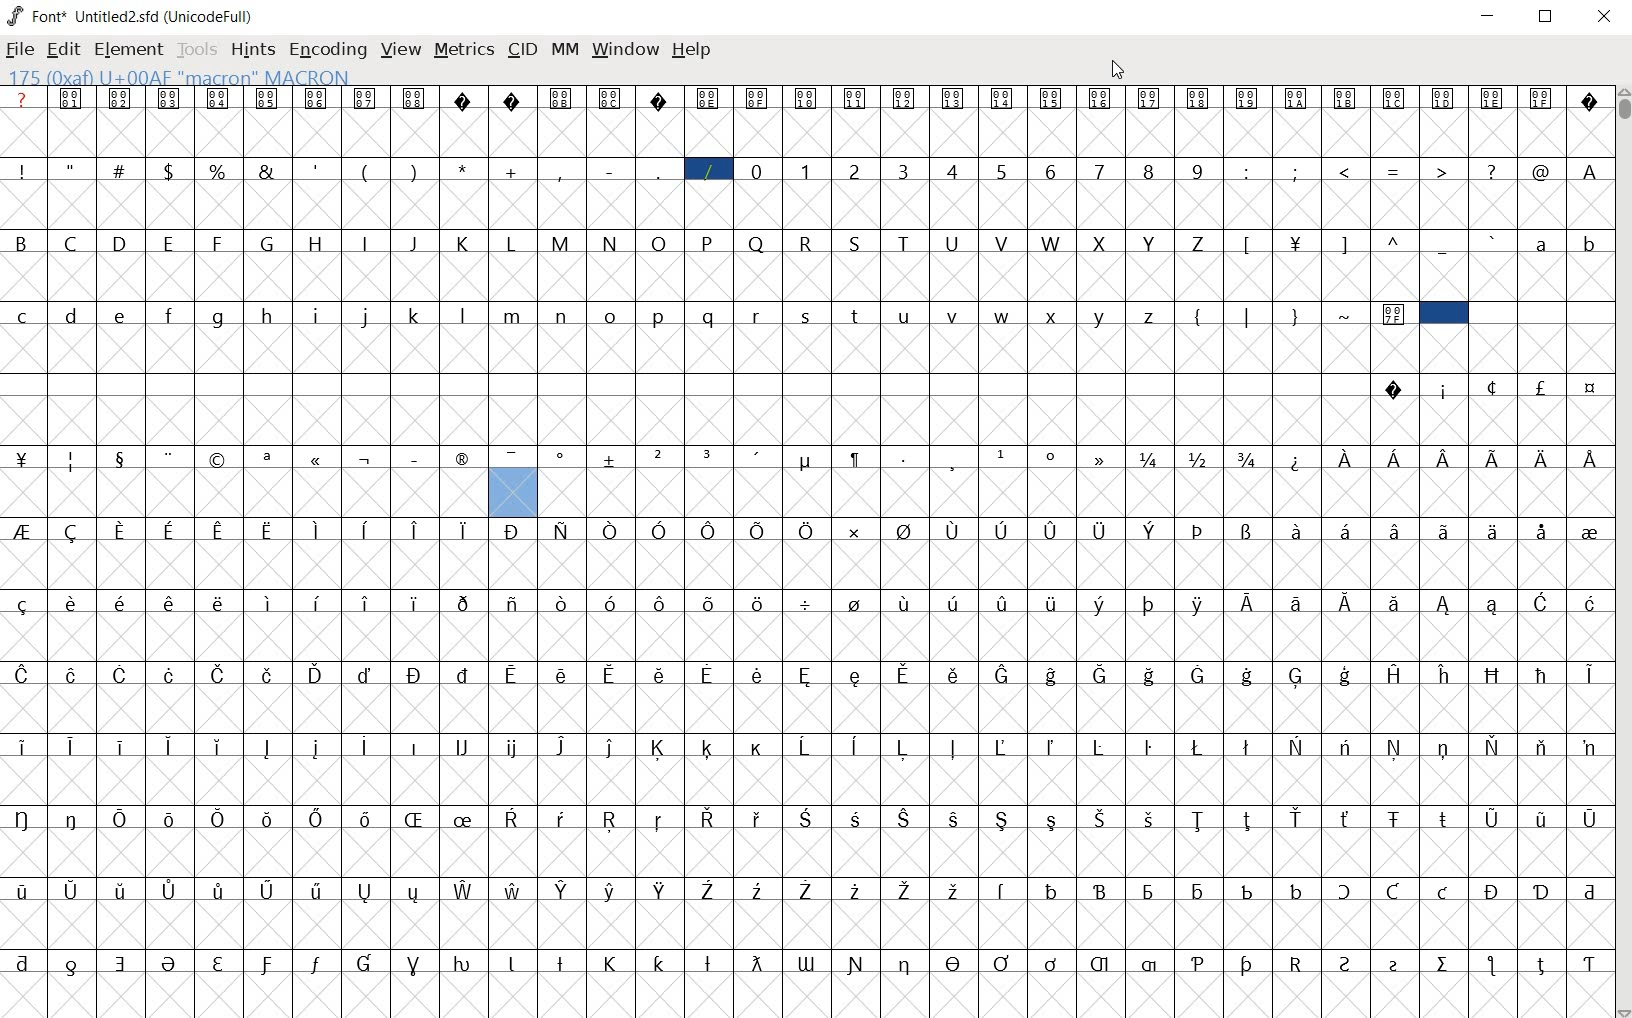 The height and width of the screenshot is (1018, 1632). What do you see at coordinates (1492, 532) in the screenshot?
I see `Symbol` at bounding box center [1492, 532].